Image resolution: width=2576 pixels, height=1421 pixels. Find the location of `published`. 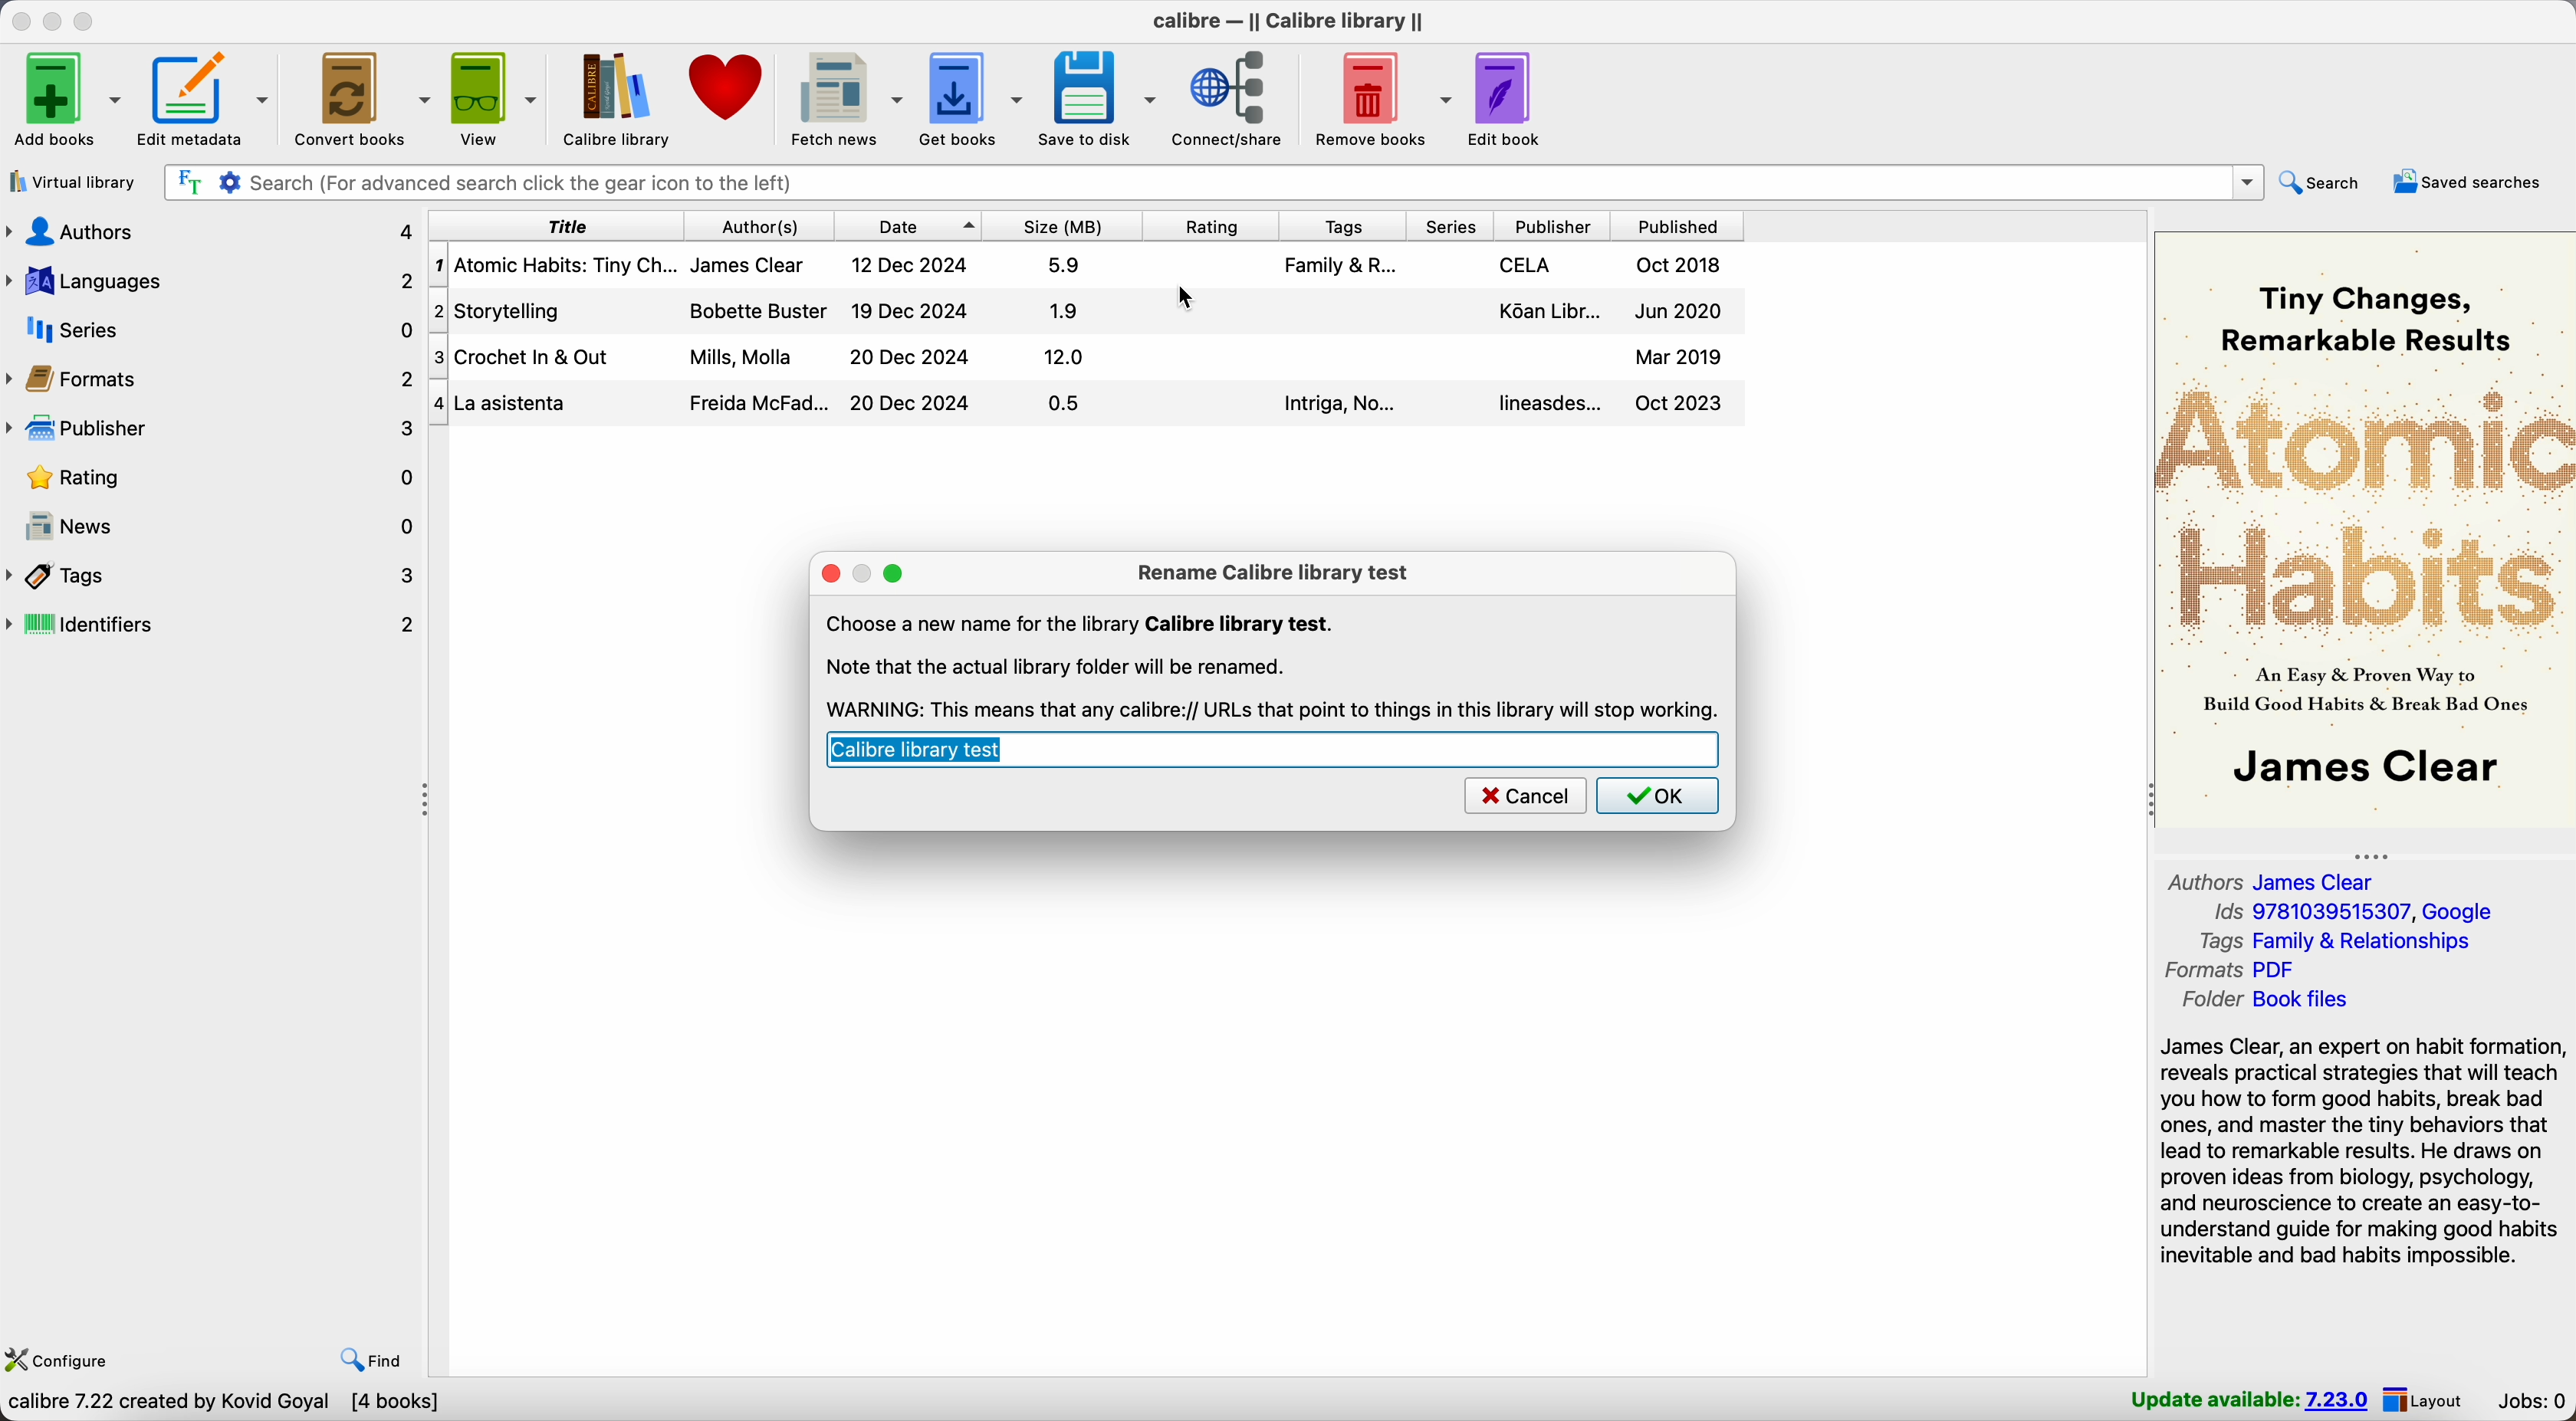

published is located at coordinates (1677, 227).